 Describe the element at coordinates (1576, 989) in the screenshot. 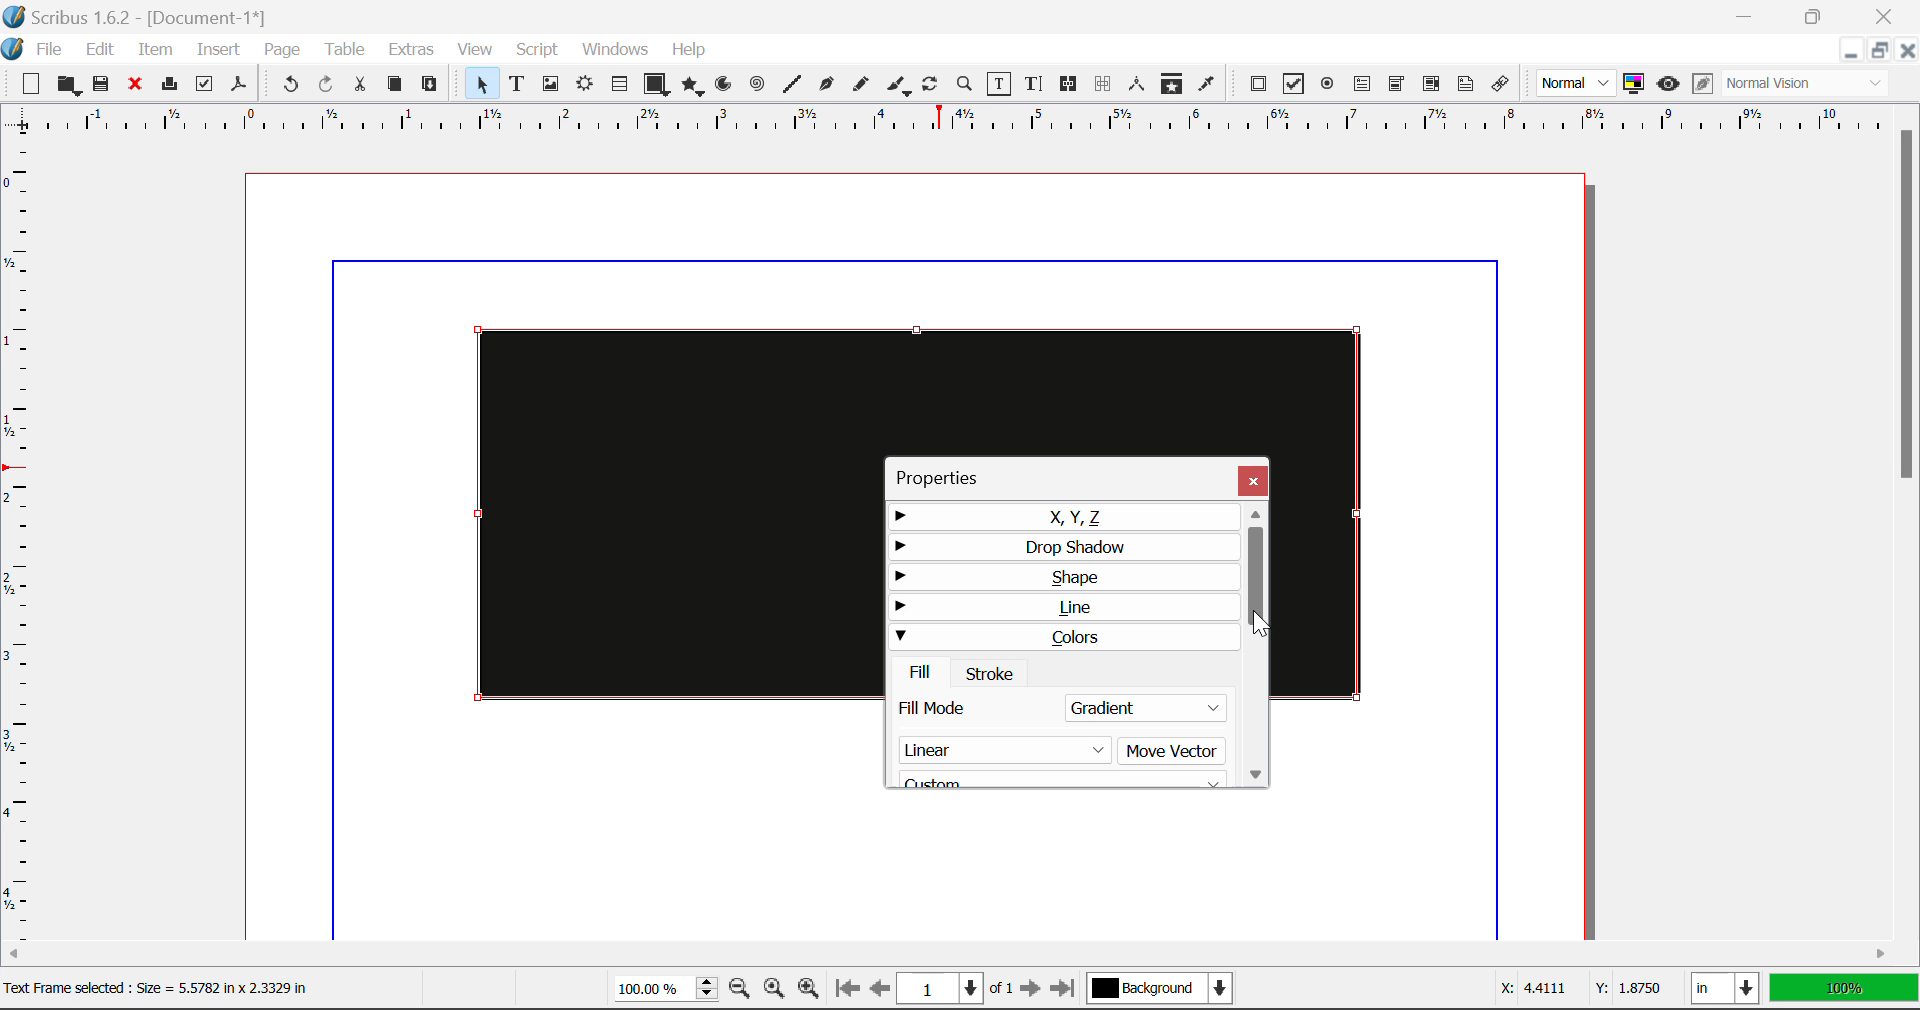

I see `Cursor Coordinates` at that location.